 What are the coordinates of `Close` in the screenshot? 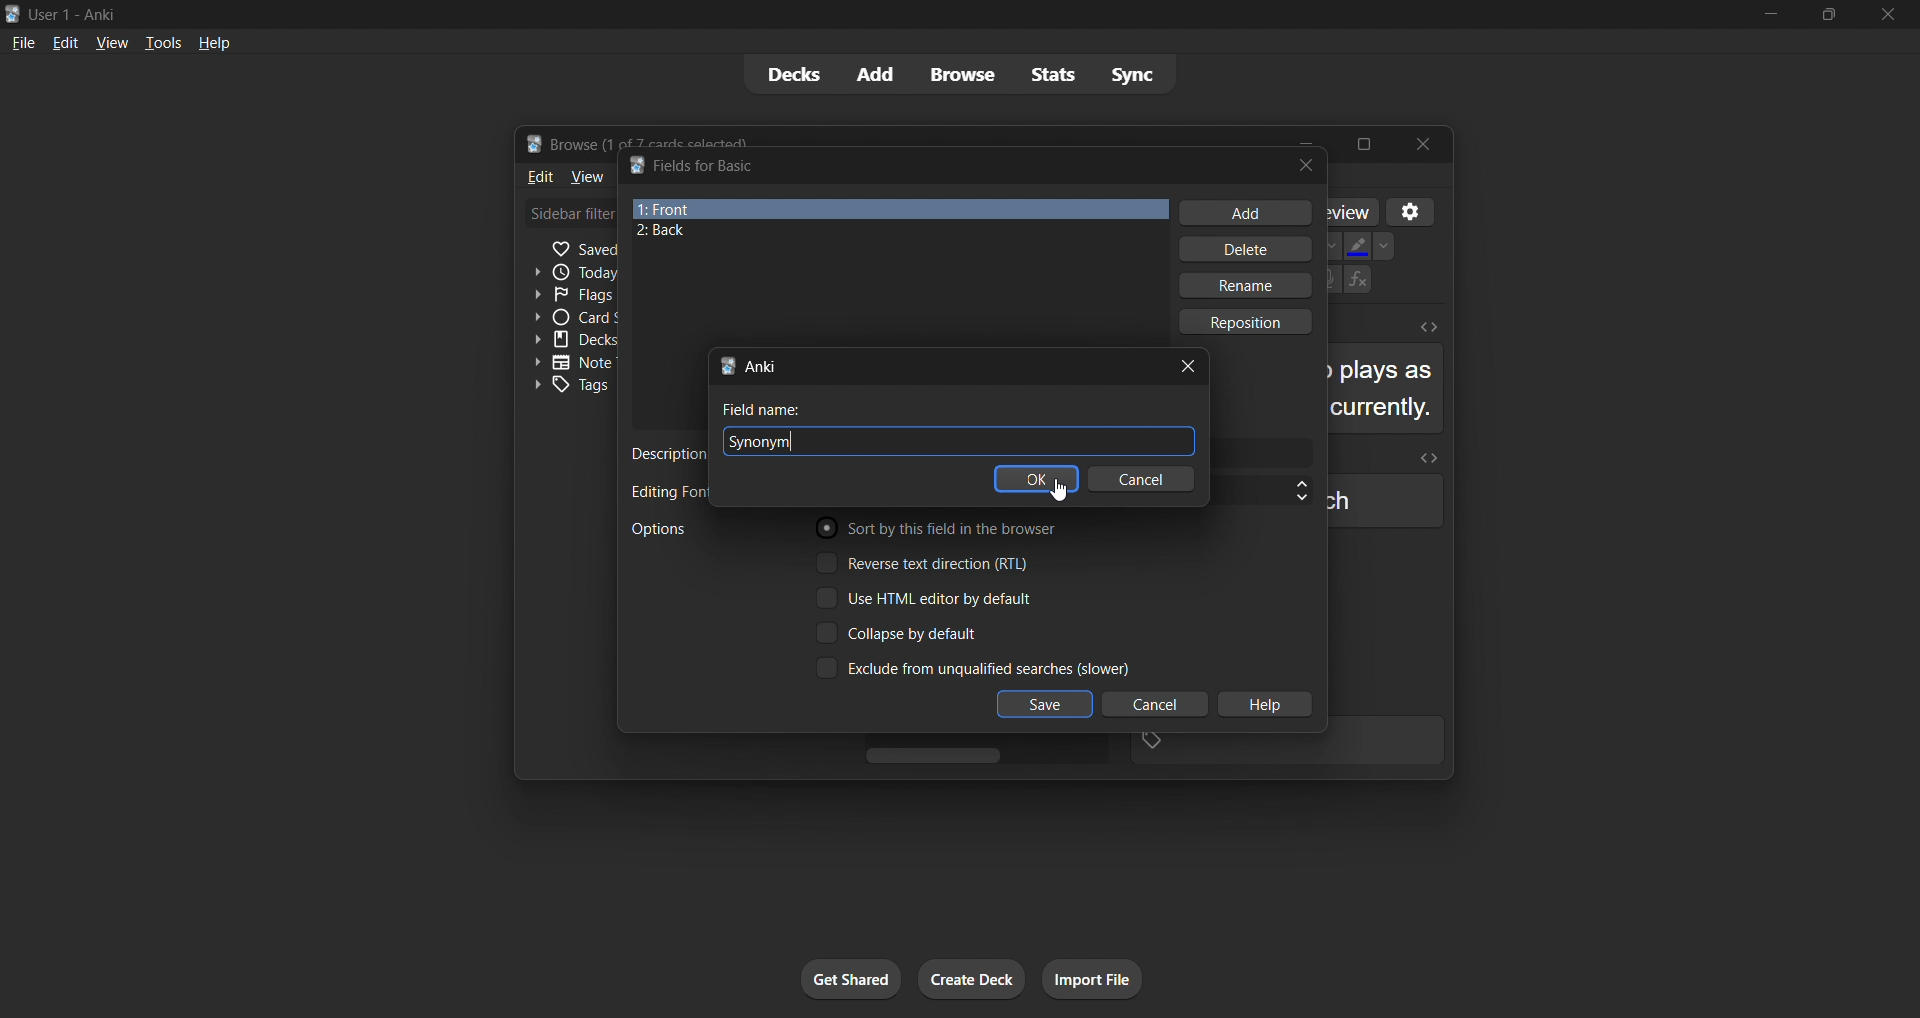 It's located at (1427, 145).